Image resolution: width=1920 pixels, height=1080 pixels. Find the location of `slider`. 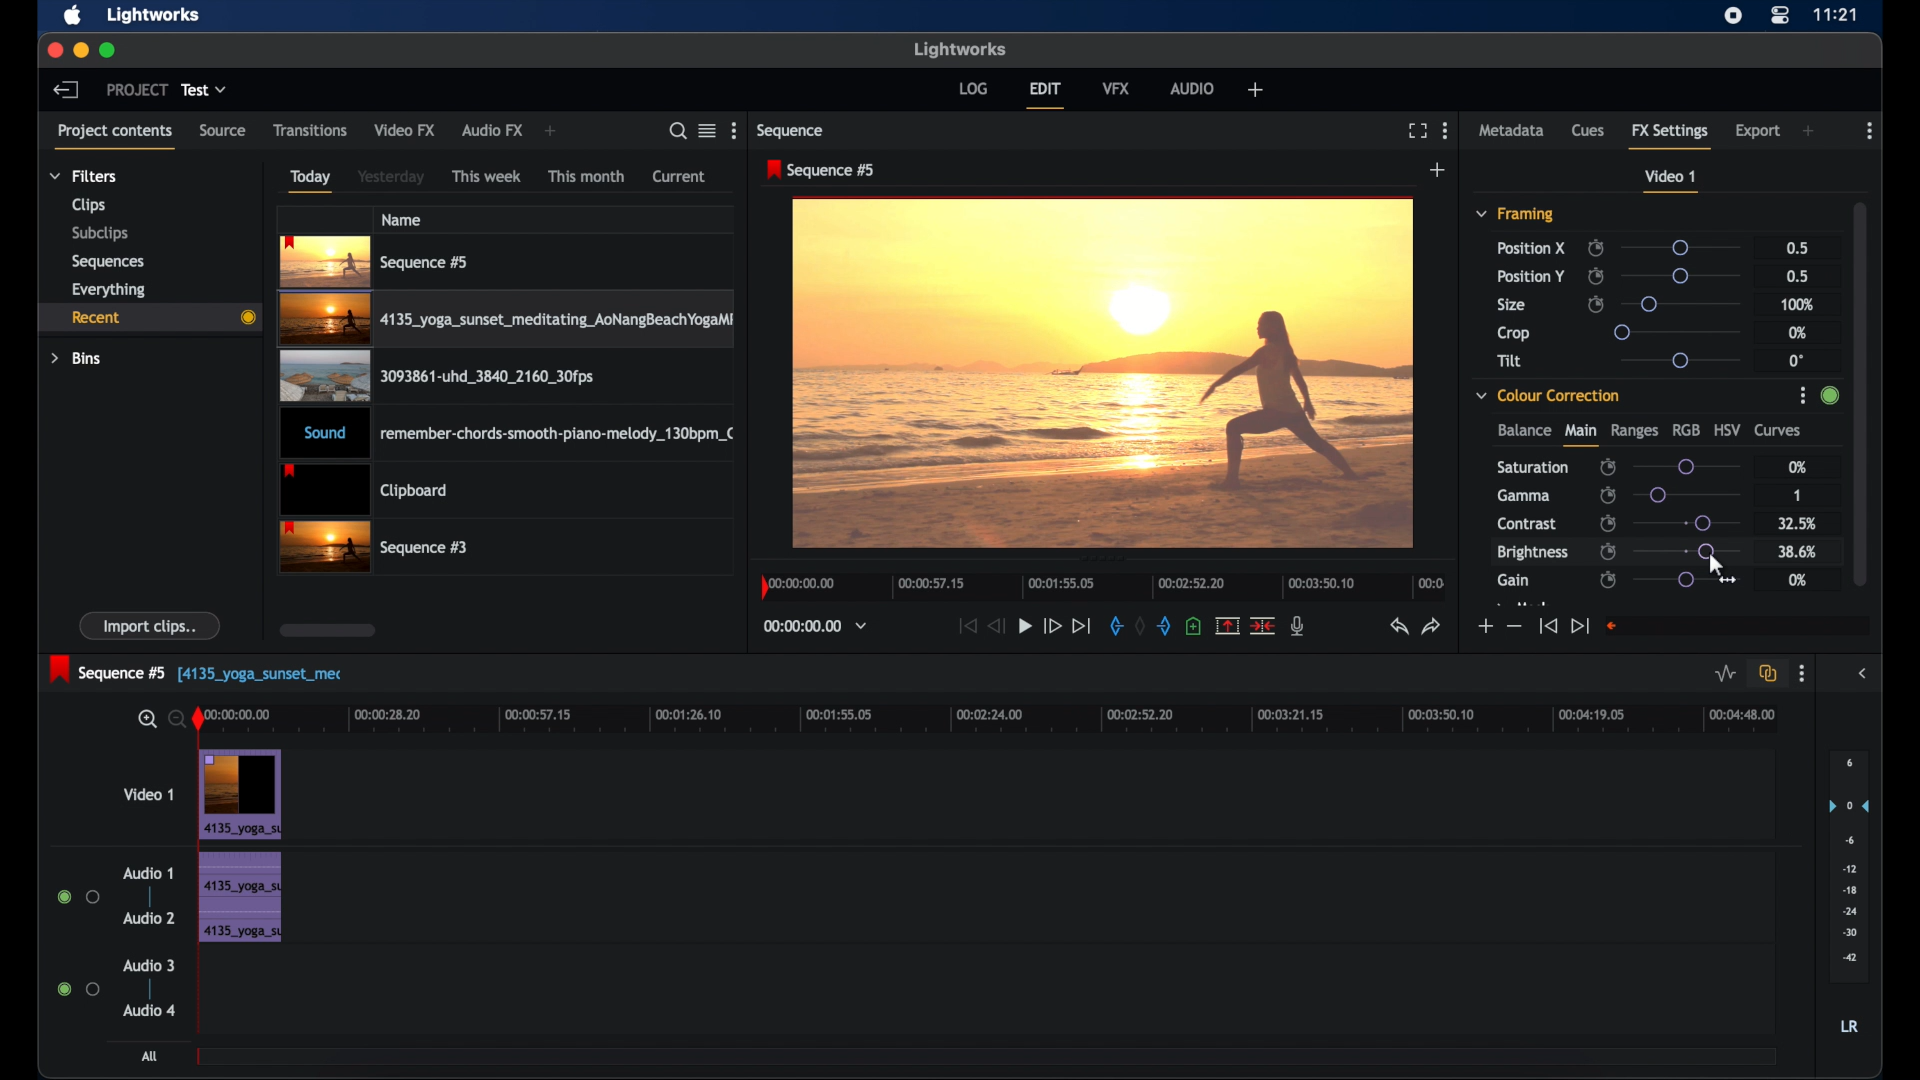

slider is located at coordinates (1687, 522).